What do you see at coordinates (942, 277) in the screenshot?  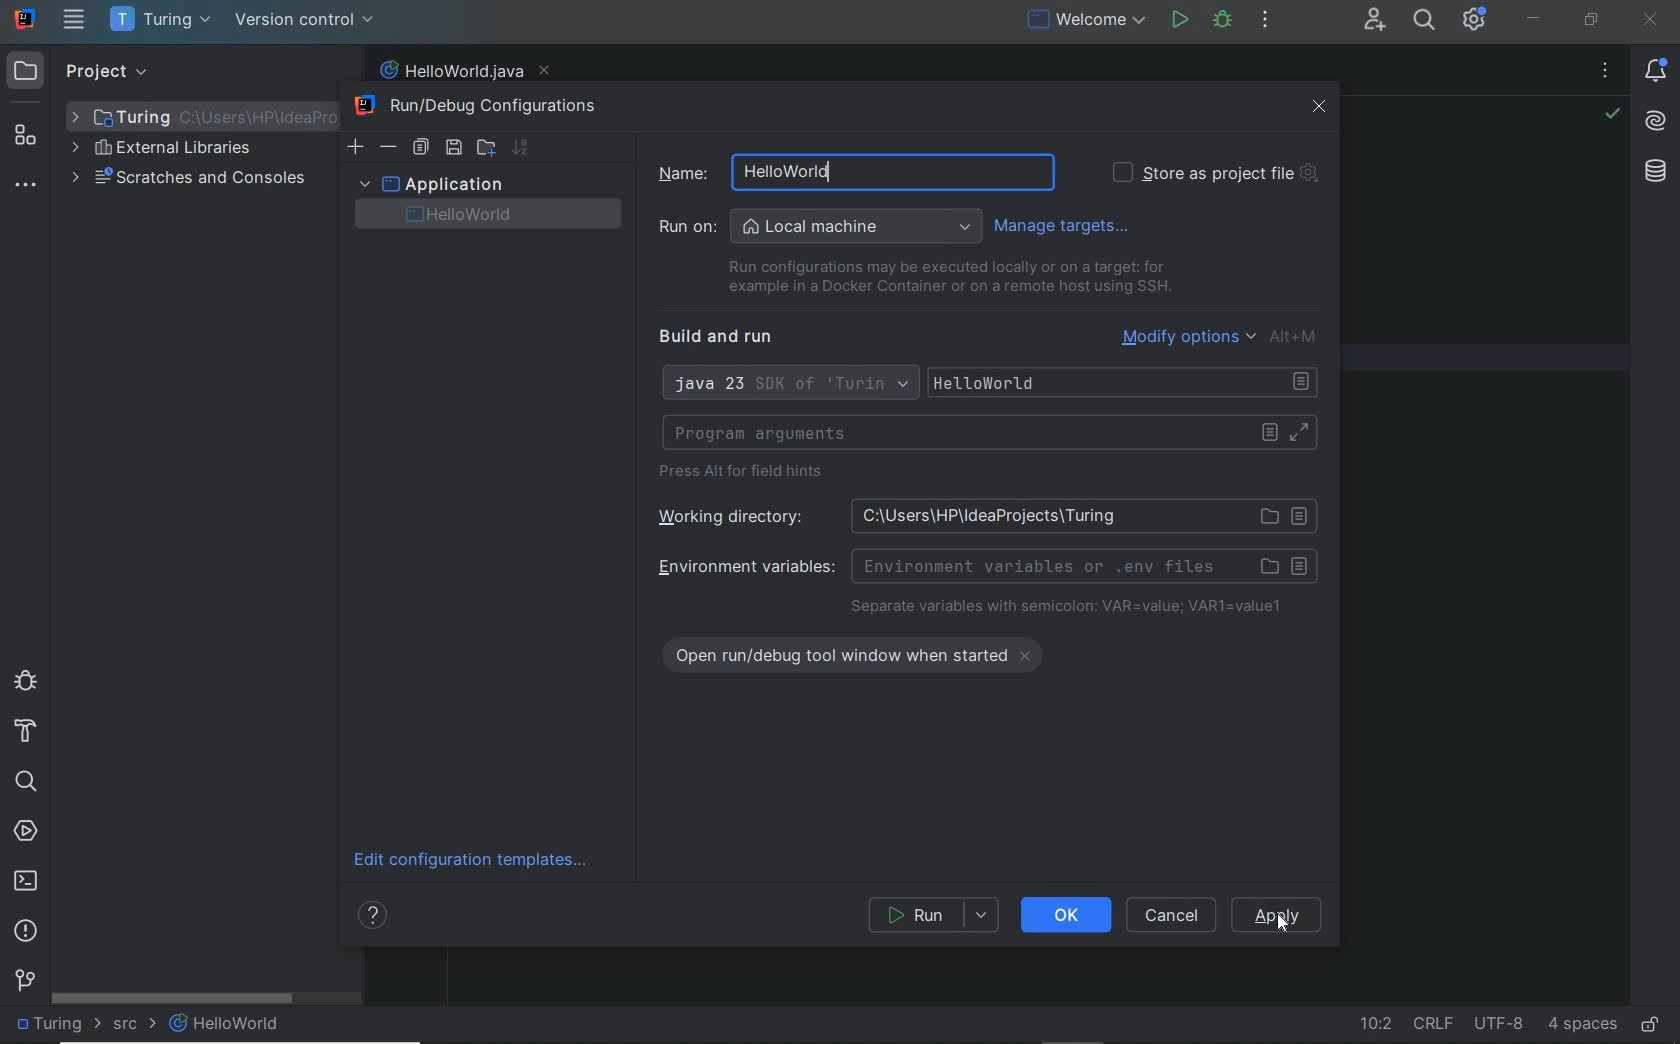 I see `run configurations may be executes` at bounding box center [942, 277].